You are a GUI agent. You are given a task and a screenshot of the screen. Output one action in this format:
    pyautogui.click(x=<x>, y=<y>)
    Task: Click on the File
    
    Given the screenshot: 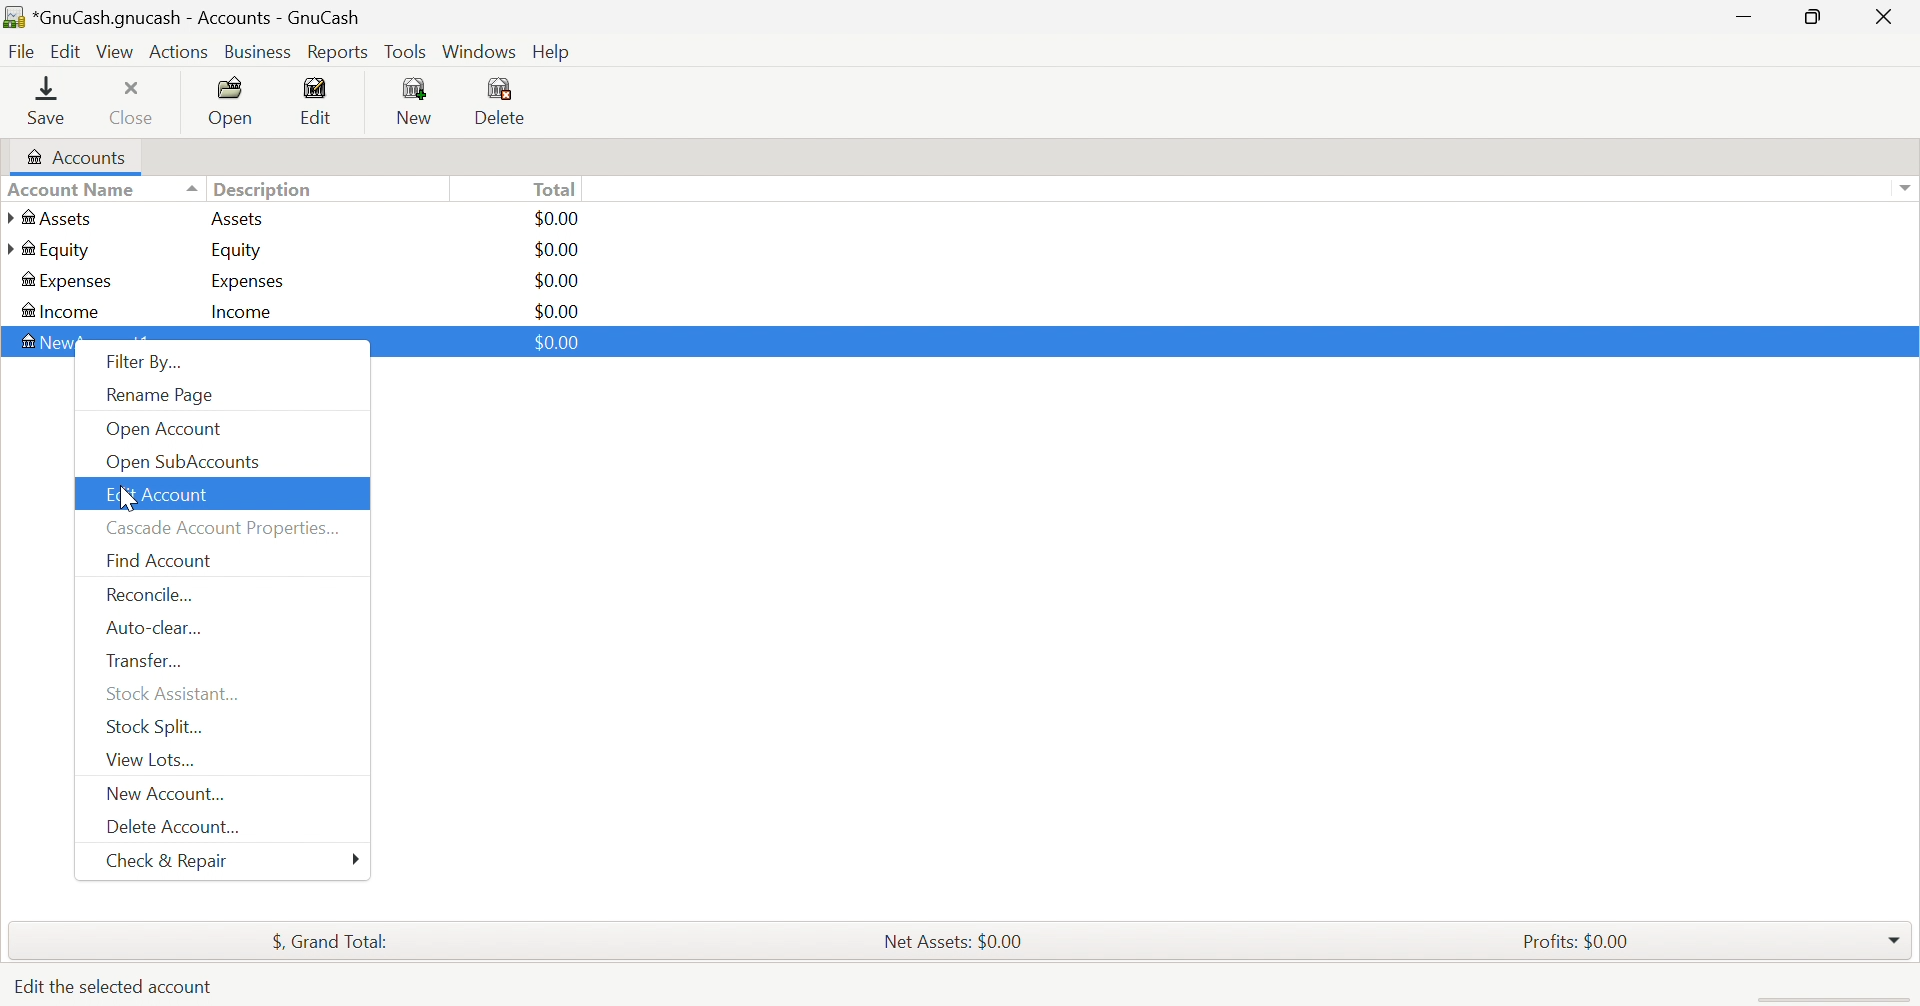 What is the action you would take?
    pyautogui.click(x=21, y=49)
    